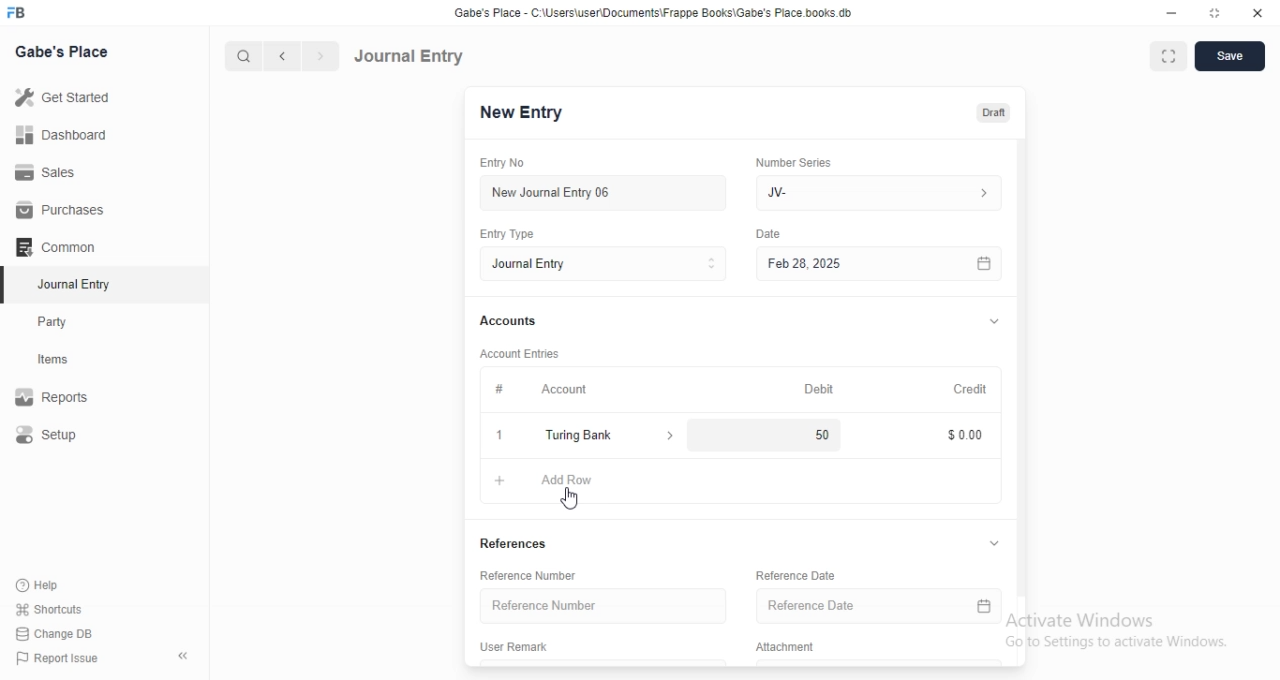 This screenshot has width=1280, height=680. What do you see at coordinates (498, 436) in the screenshot?
I see `close` at bounding box center [498, 436].